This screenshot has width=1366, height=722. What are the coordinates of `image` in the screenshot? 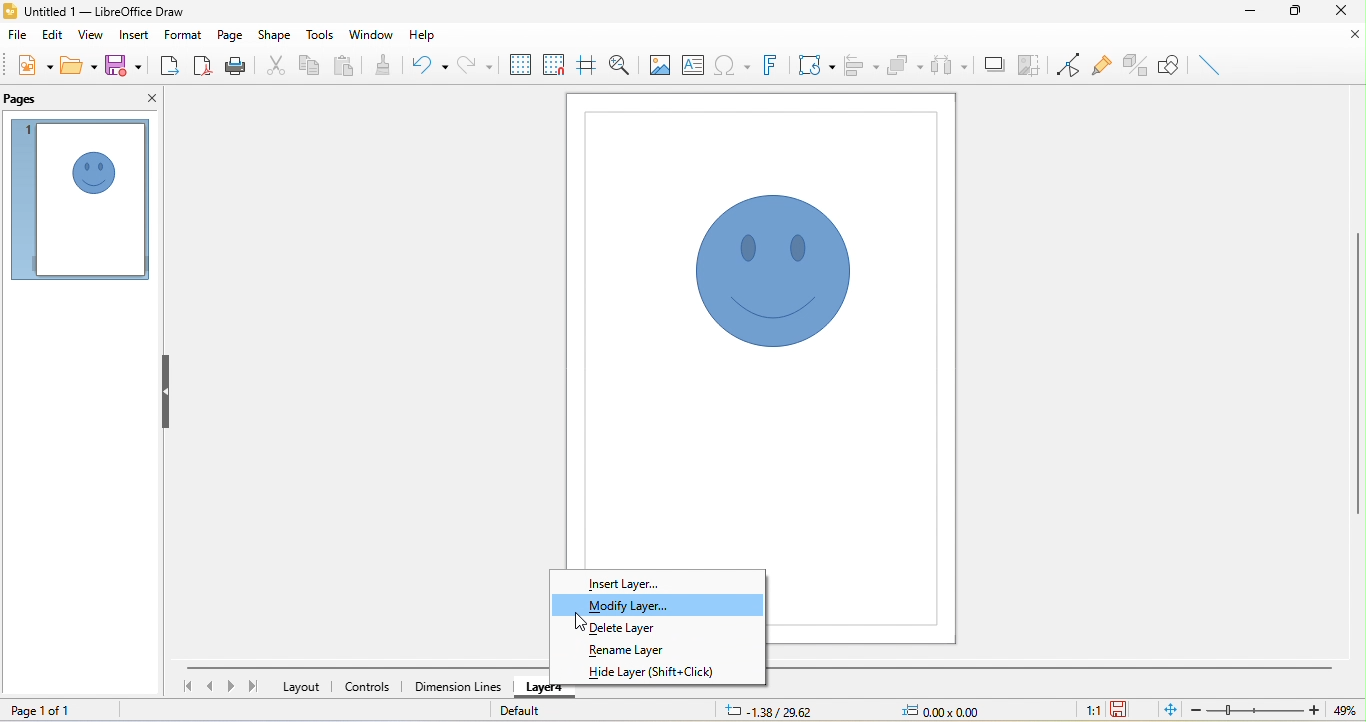 It's located at (659, 64).